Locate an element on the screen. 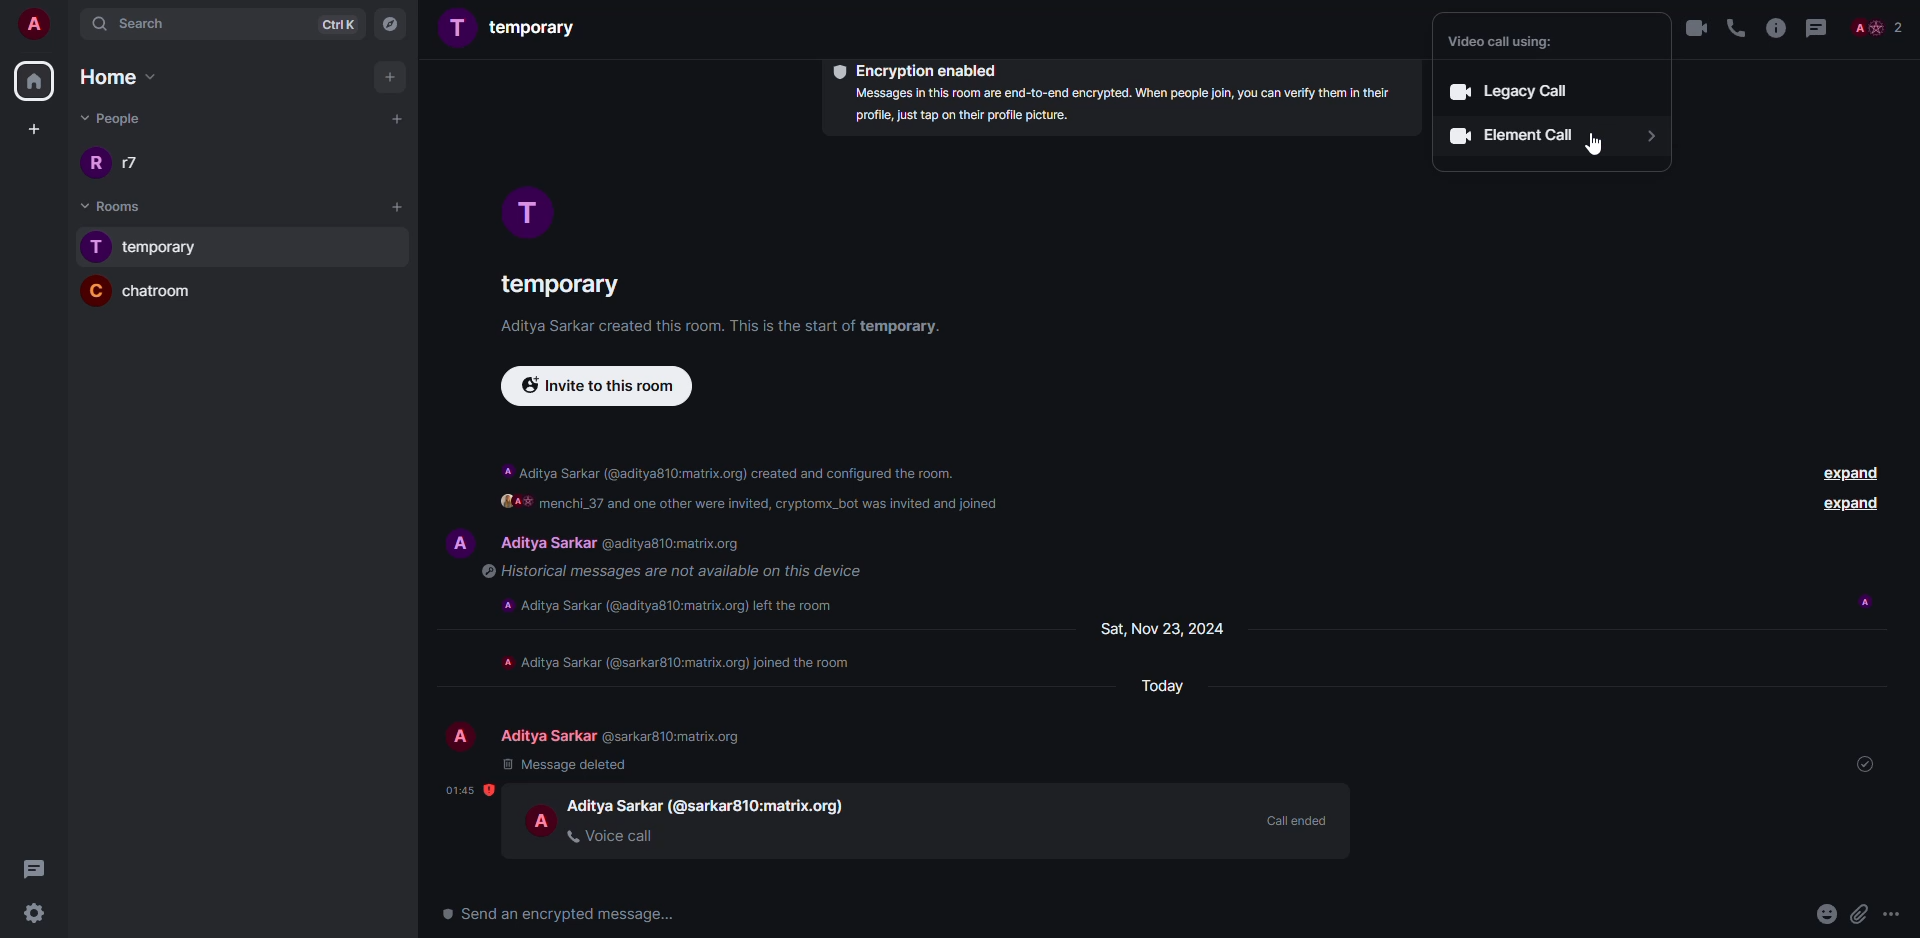 The width and height of the screenshot is (1920, 938). home is located at coordinates (111, 76).